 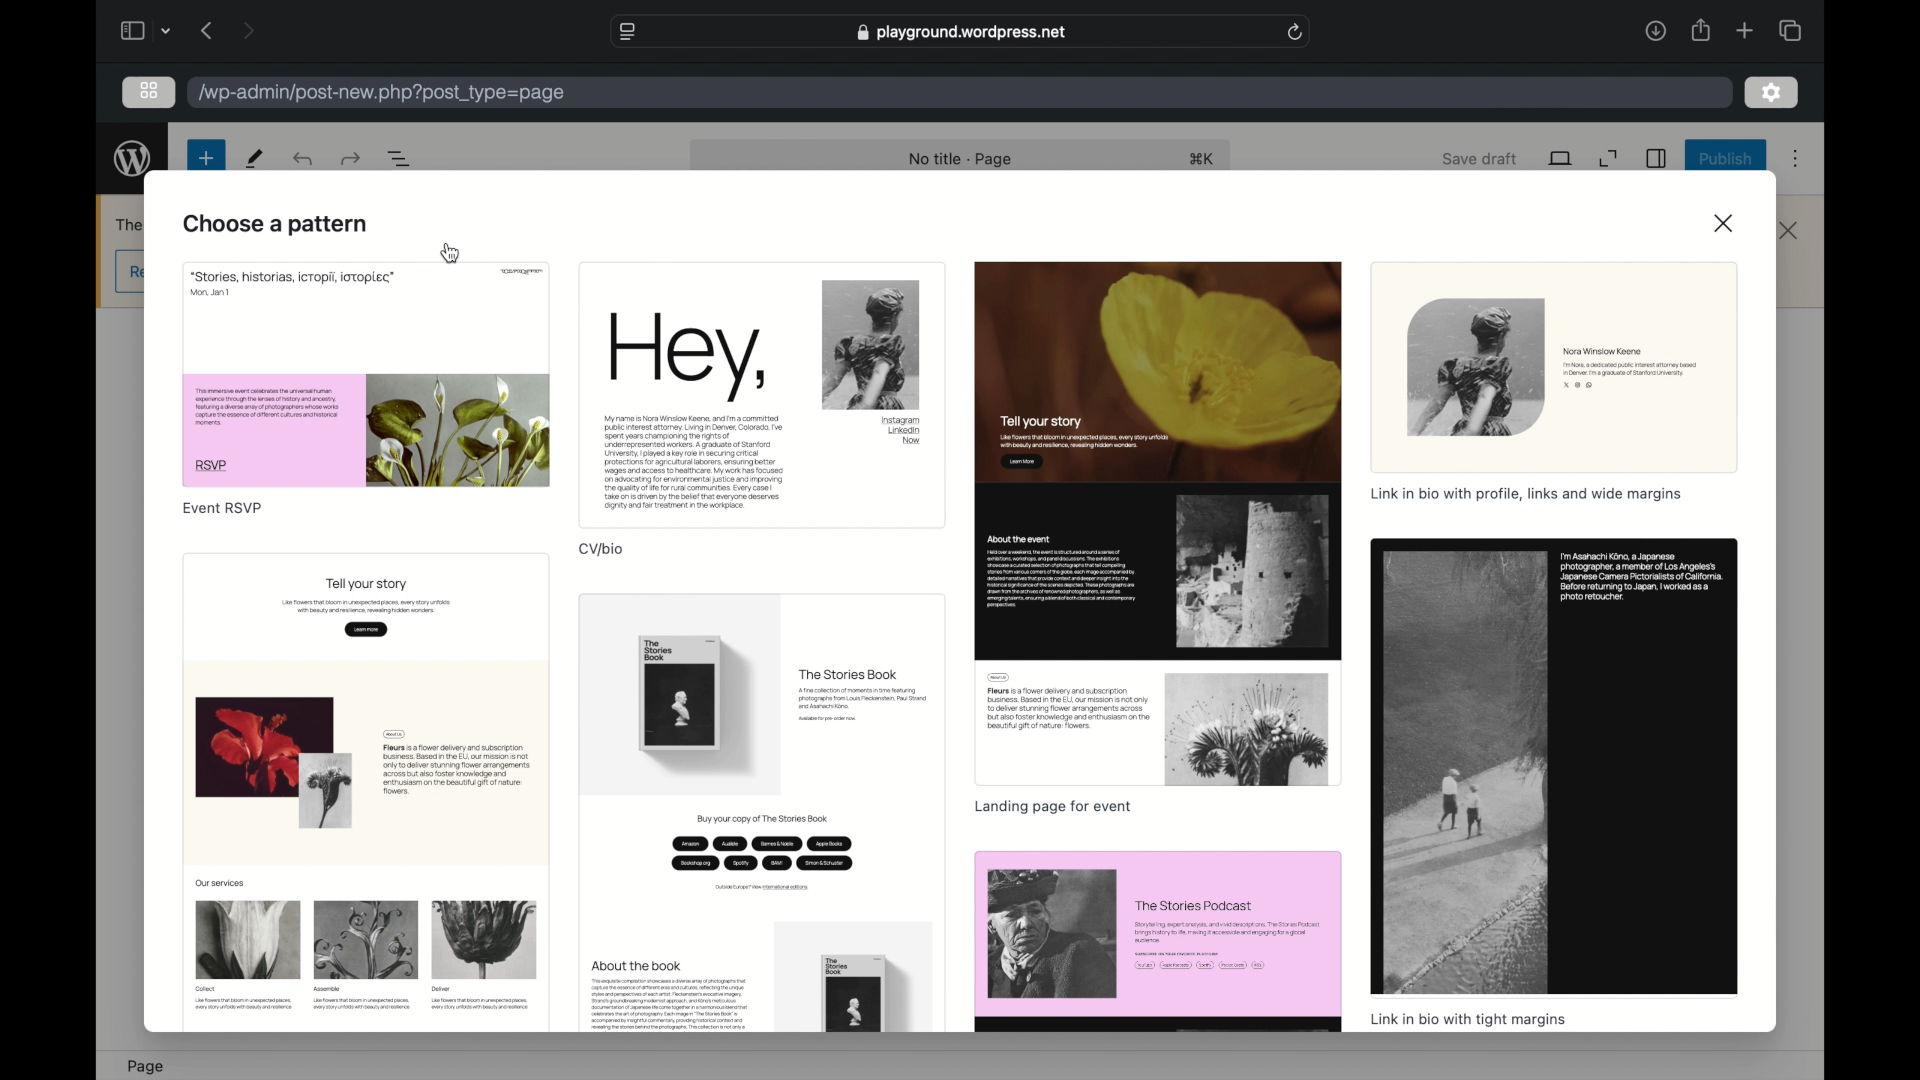 I want to click on preview, so click(x=366, y=793).